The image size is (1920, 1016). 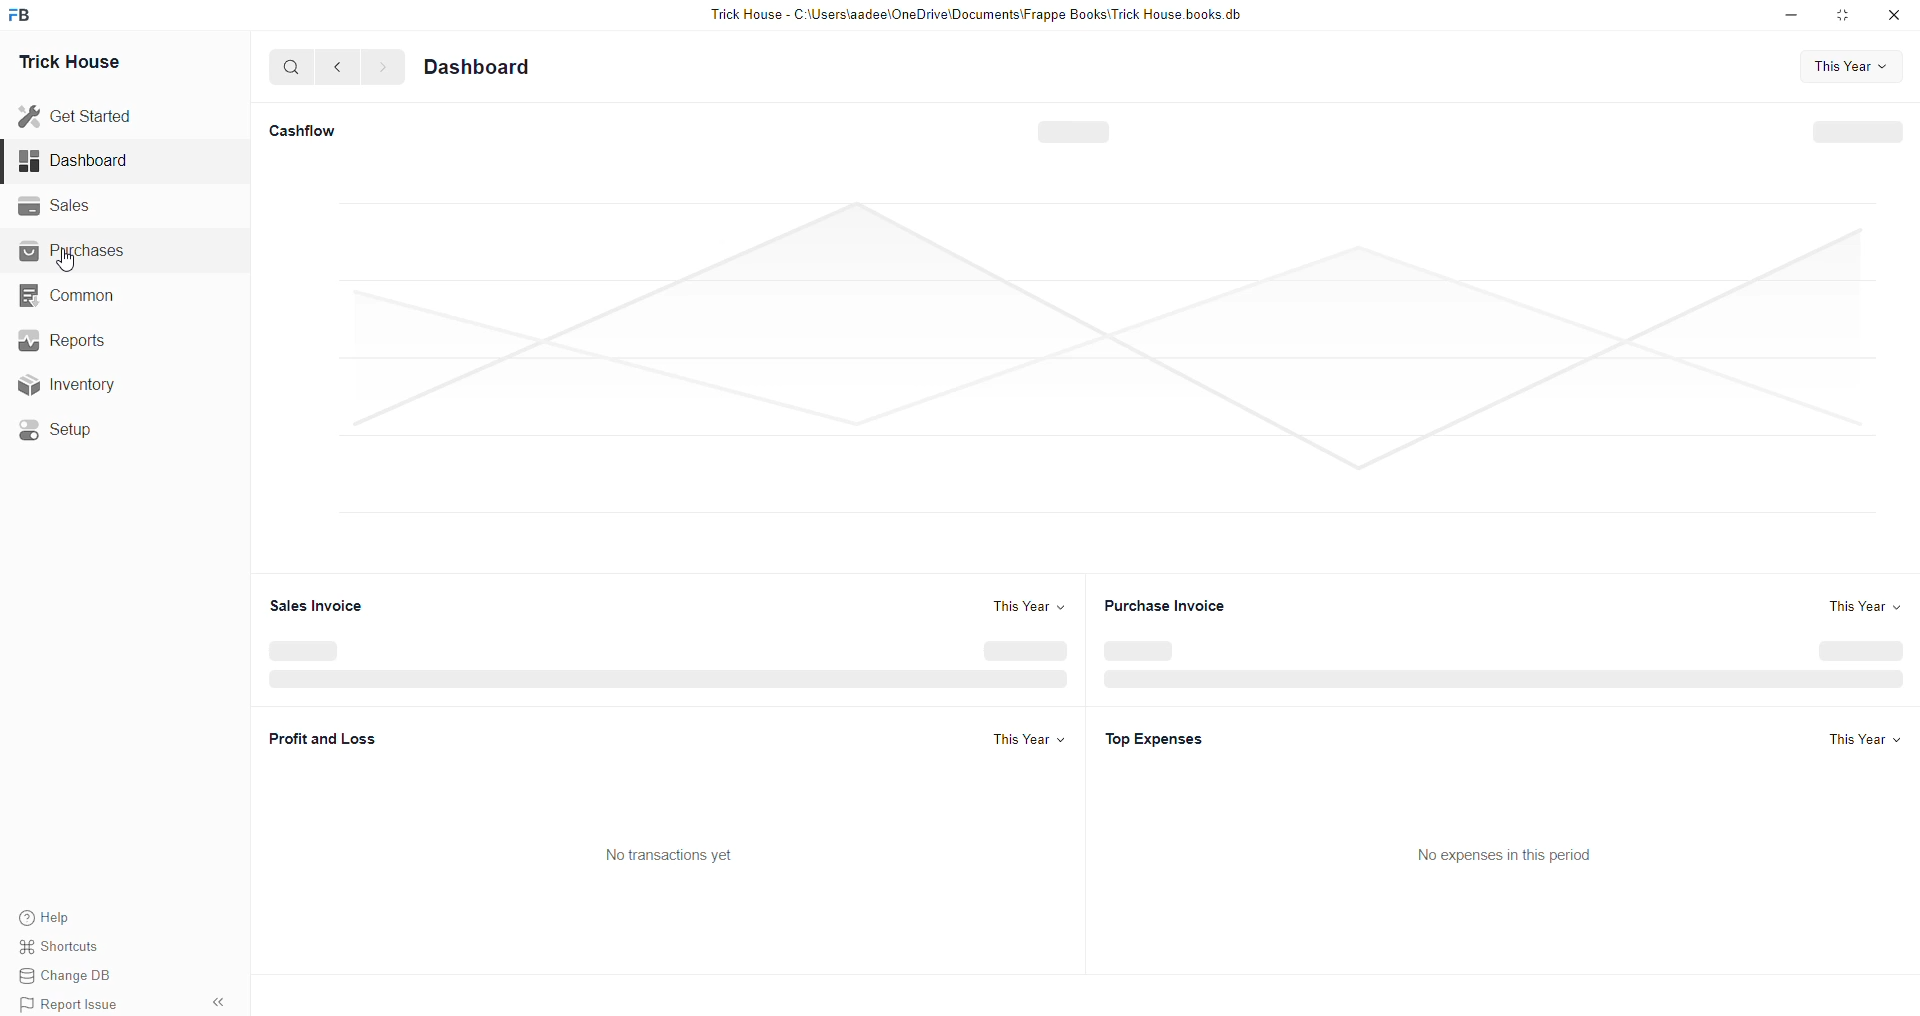 I want to click on minimise window, so click(x=1841, y=17).